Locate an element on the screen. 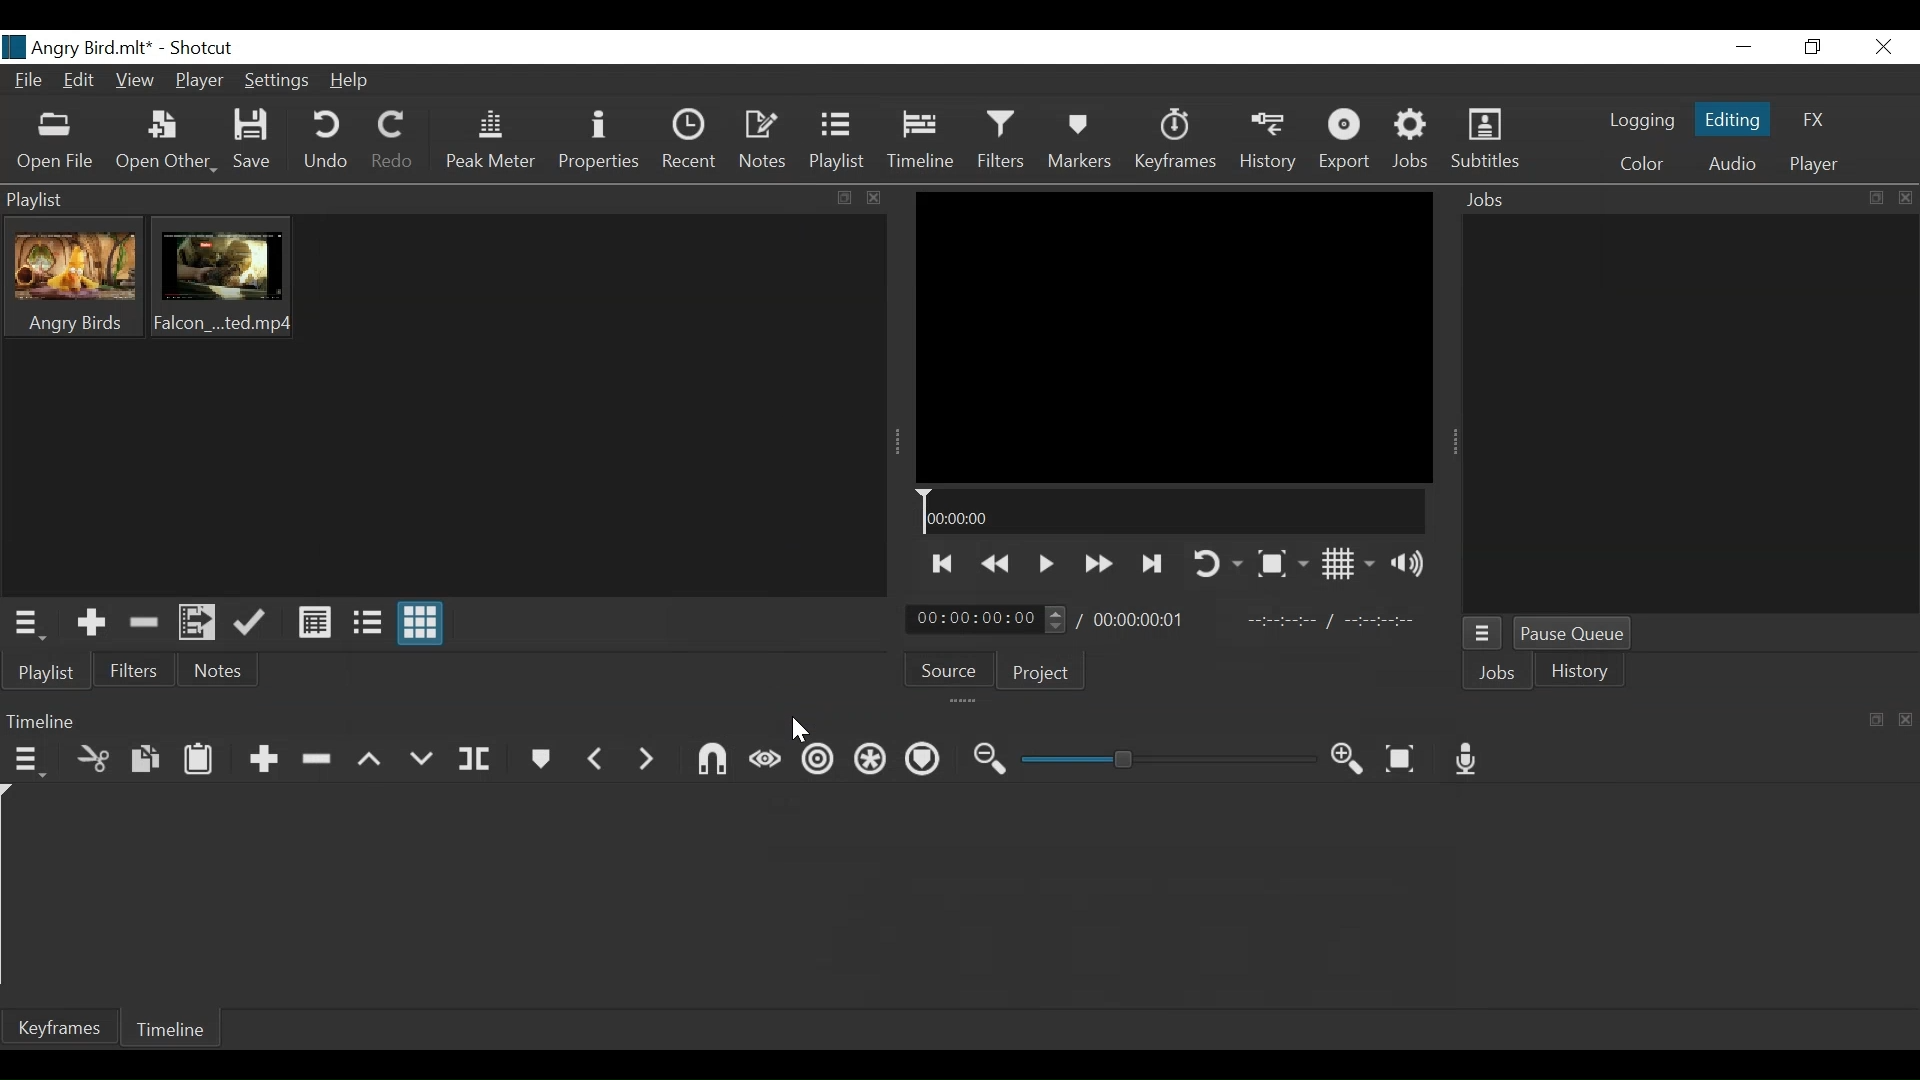 The image size is (1920, 1080). Notes is located at coordinates (761, 143).